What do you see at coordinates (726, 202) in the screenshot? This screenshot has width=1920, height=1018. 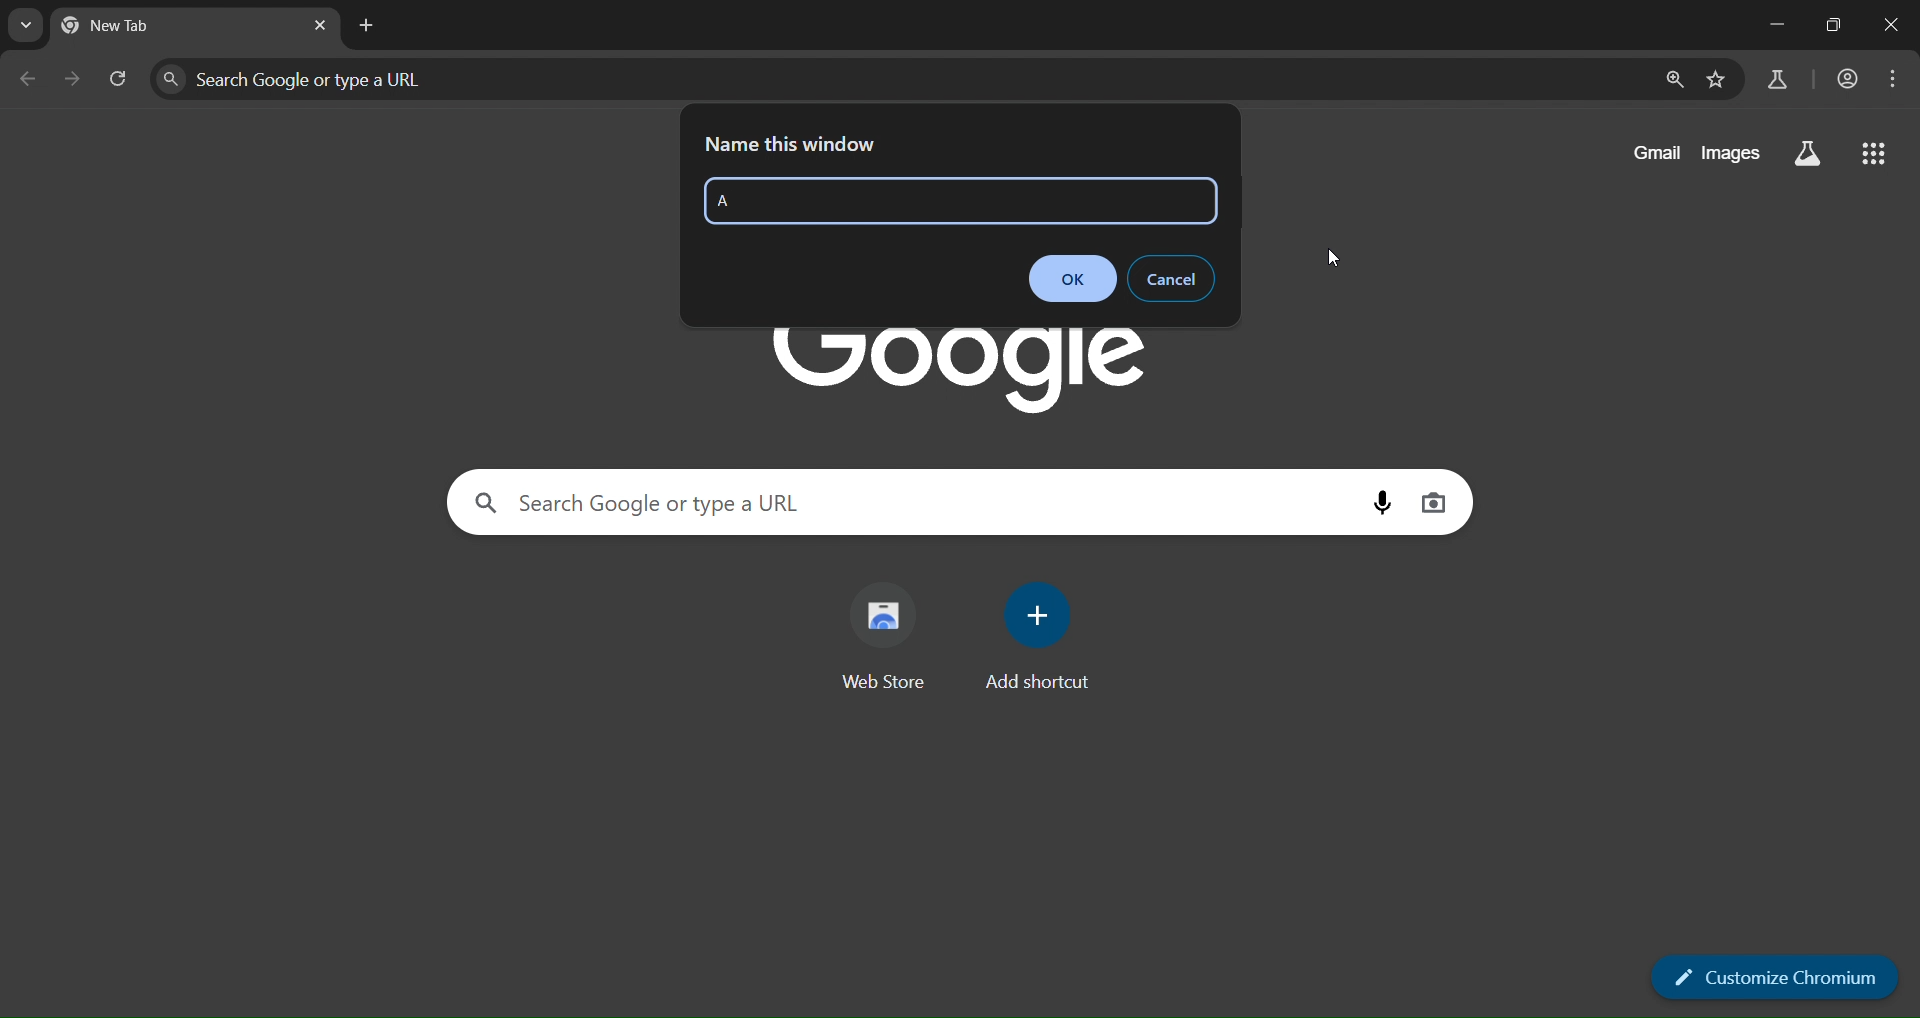 I see `A` at bounding box center [726, 202].